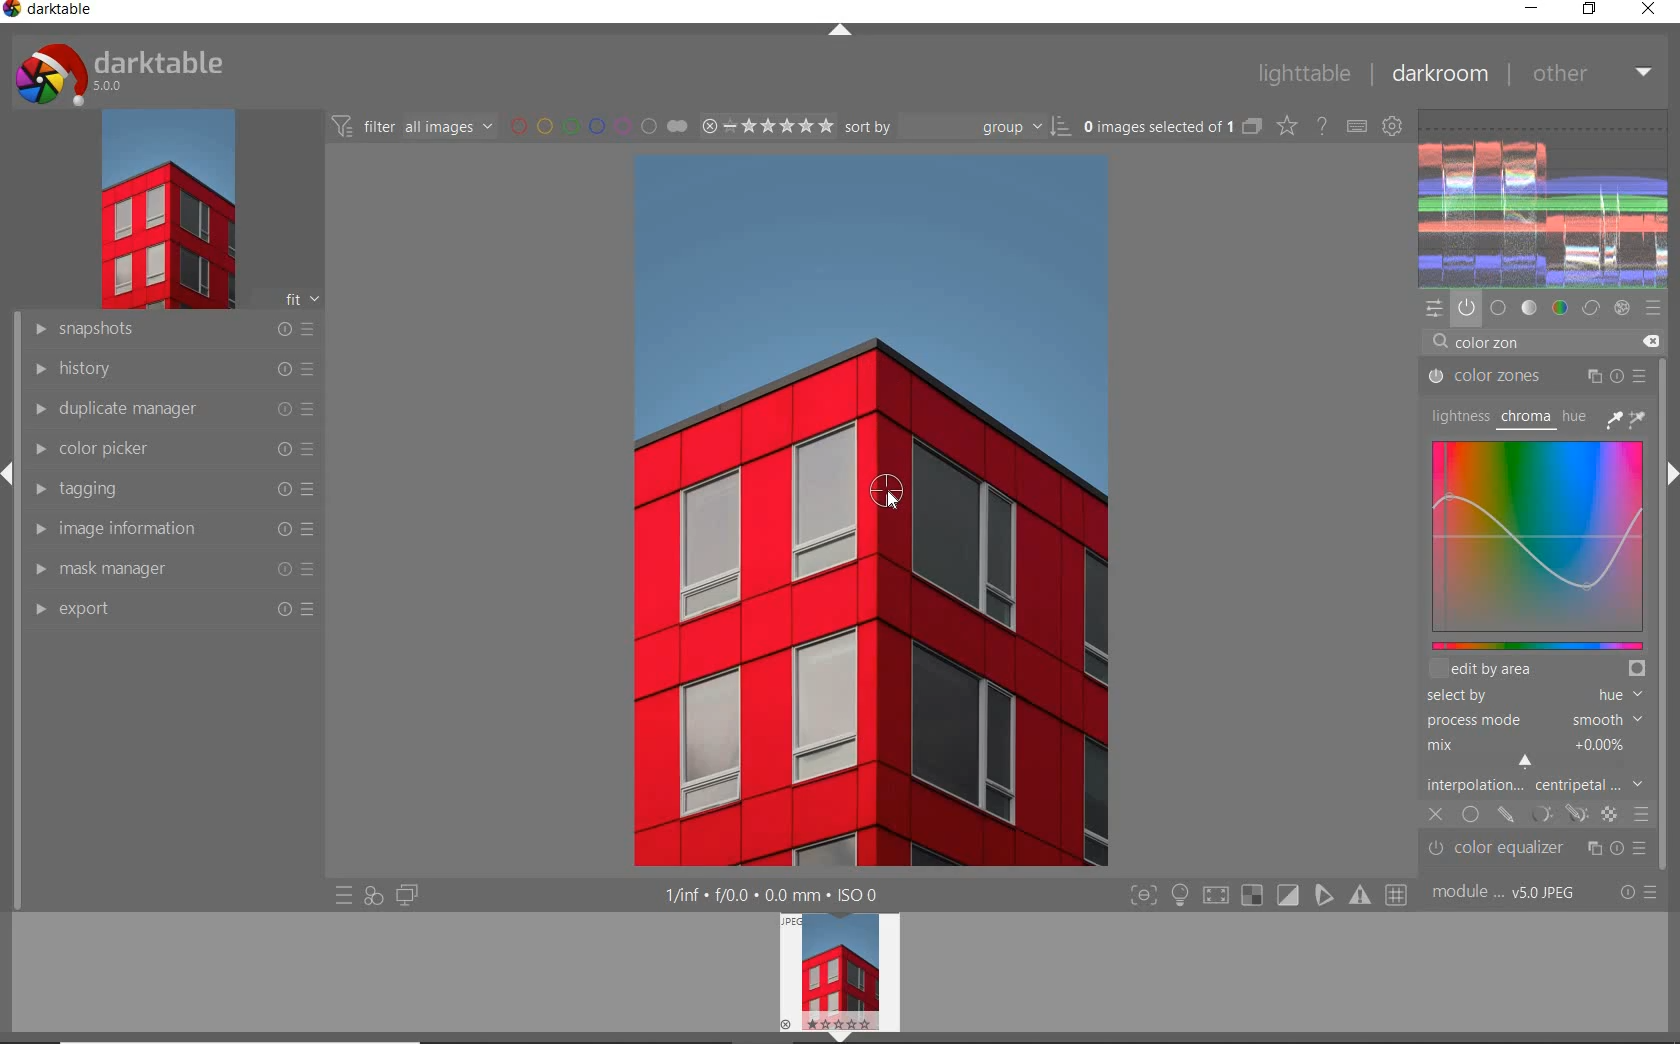 Image resolution: width=1680 pixels, height=1044 pixels. What do you see at coordinates (171, 530) in the screenshot?
I see `image information` at bounding box center [171, 530].